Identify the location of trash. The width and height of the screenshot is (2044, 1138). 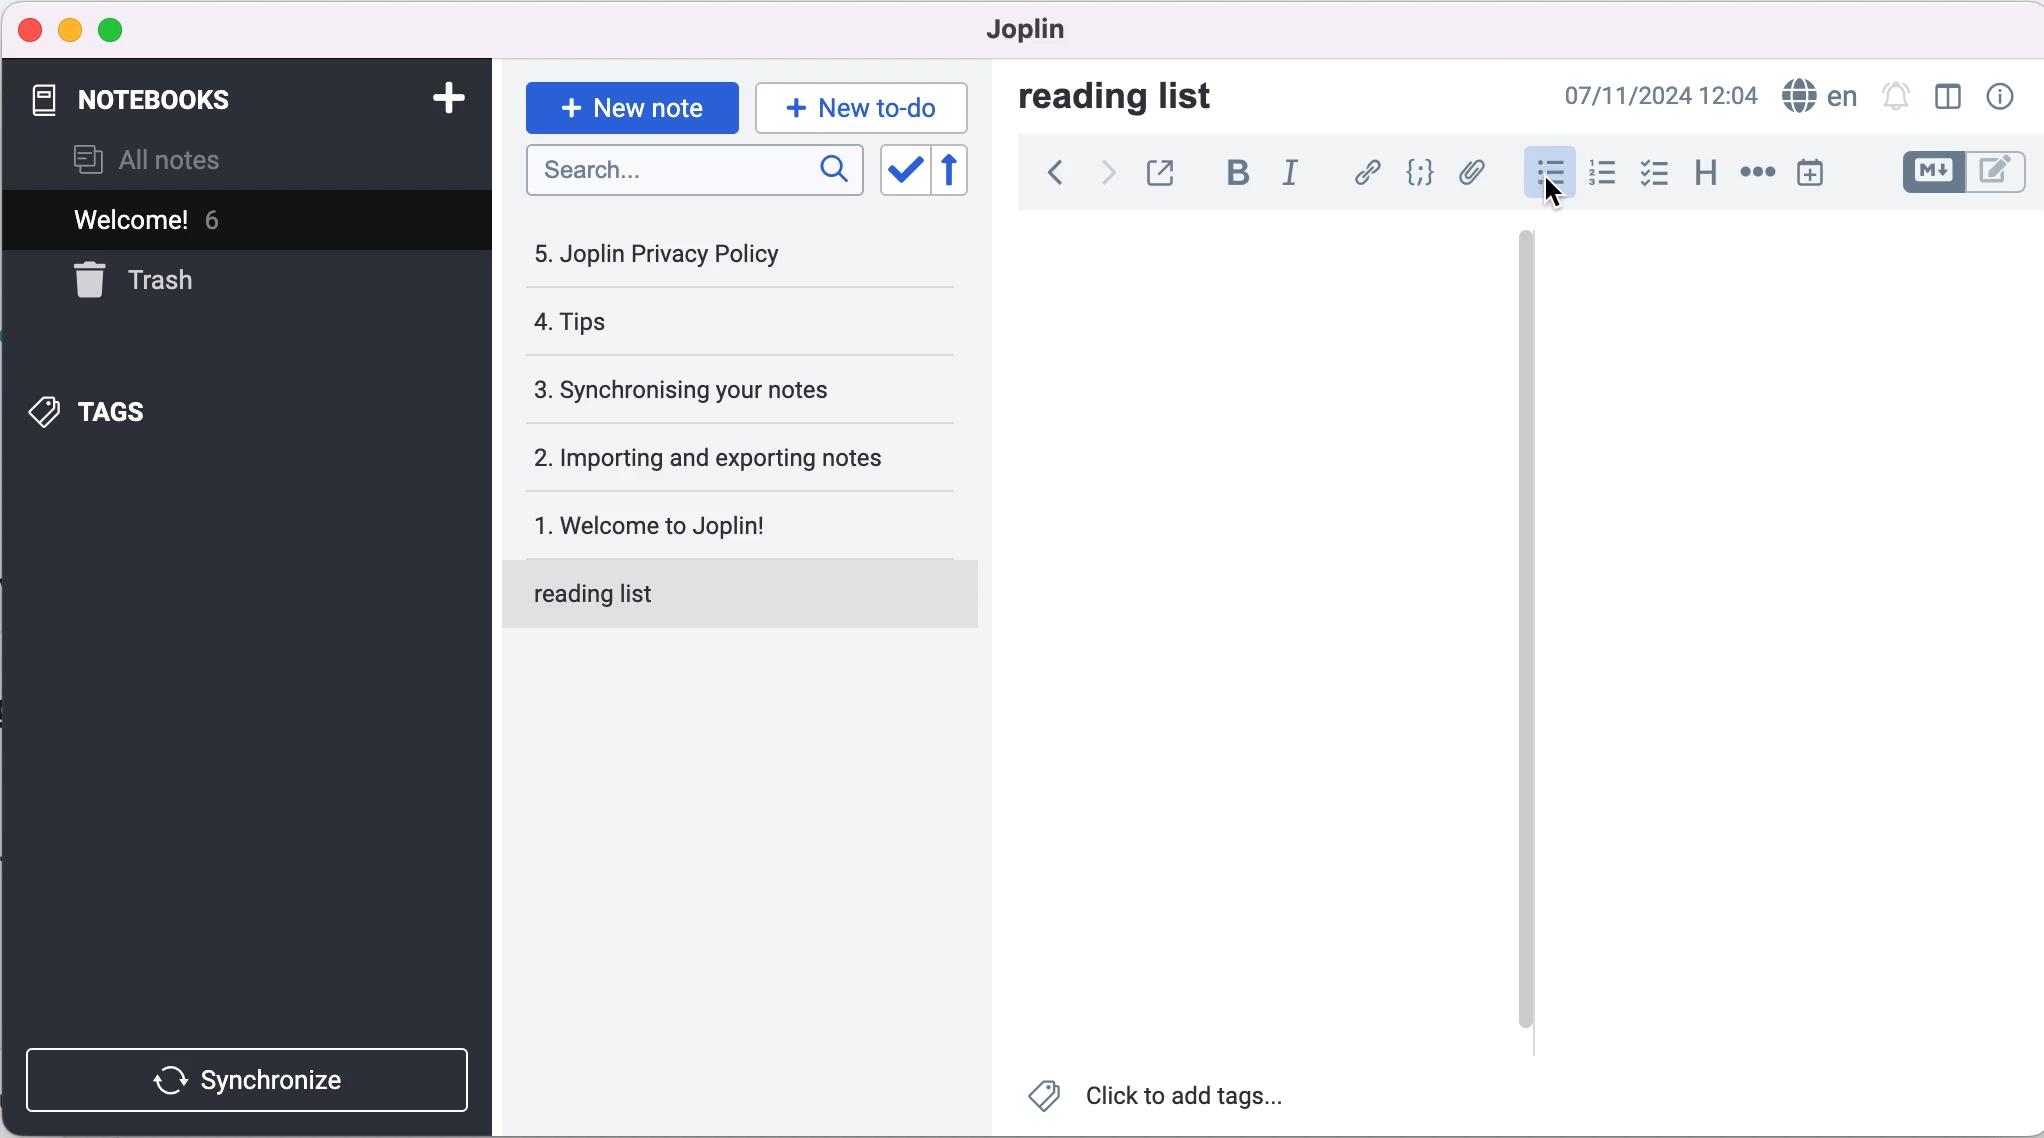
(156, 289).